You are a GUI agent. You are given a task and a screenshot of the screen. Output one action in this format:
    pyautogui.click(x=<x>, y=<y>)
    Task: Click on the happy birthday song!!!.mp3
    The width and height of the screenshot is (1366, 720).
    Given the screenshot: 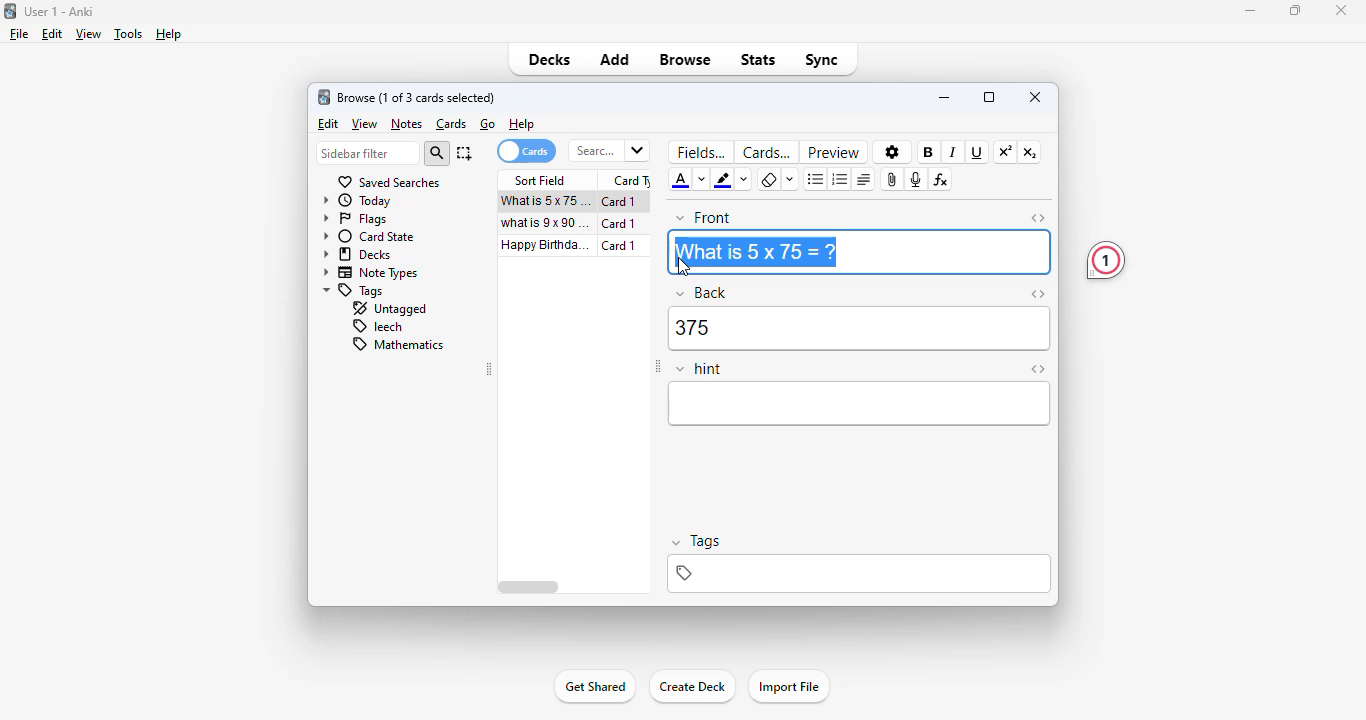 What is the action you would take?
    pyautogui.click(x=544, y=245)
    